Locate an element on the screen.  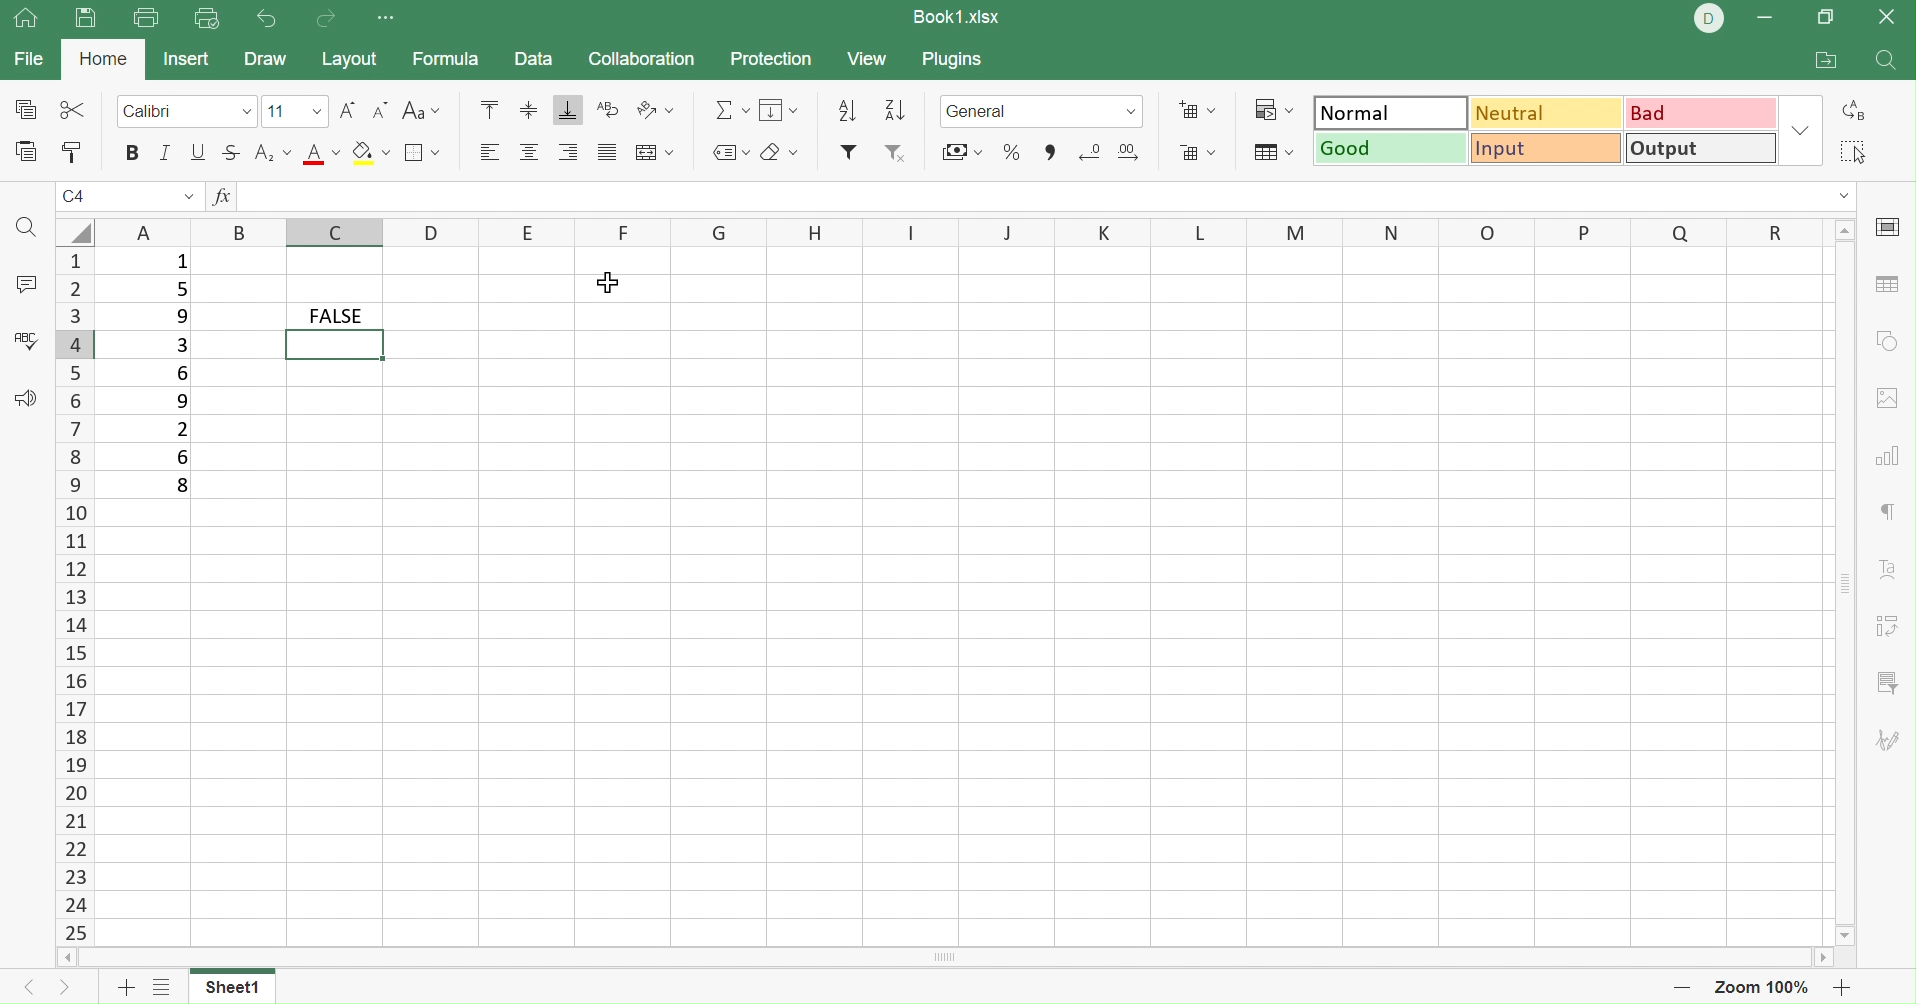
Quick print is located at coordinates (207, 19).